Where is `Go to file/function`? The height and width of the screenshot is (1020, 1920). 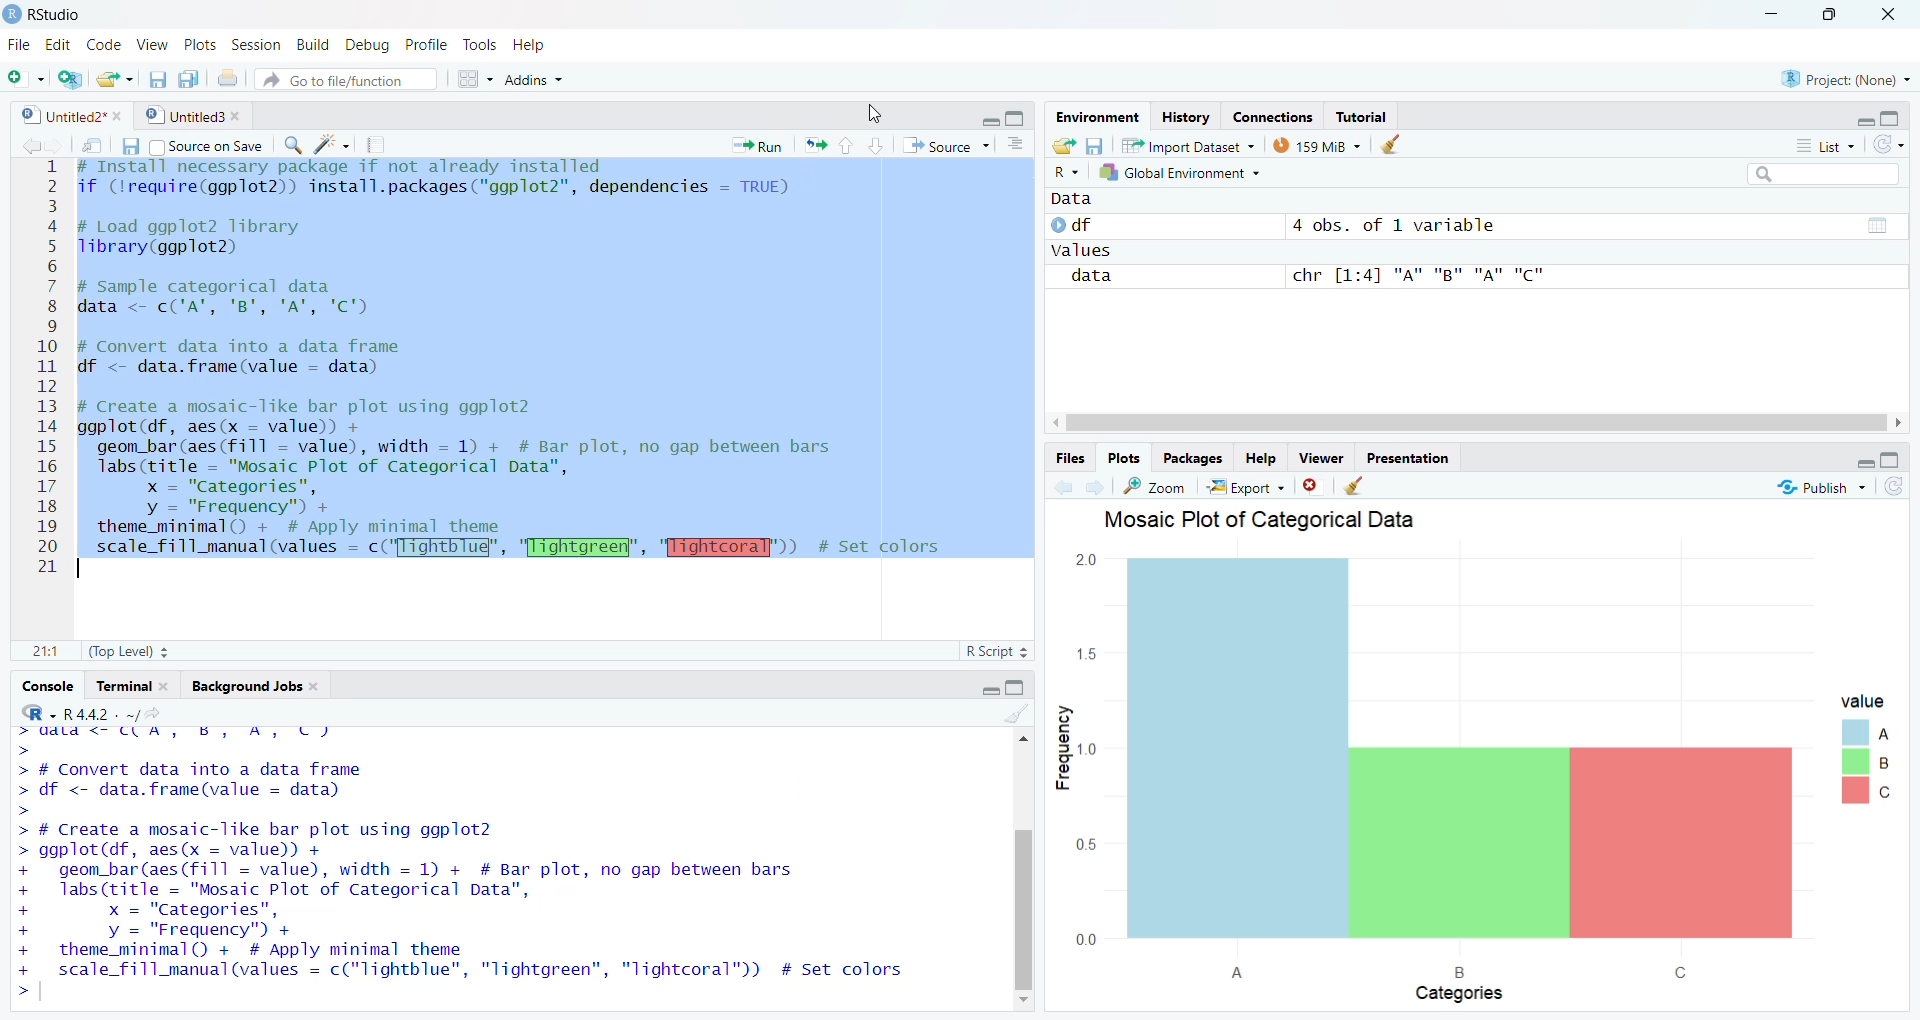 Go to file/function is located at coordinates (344, 82).